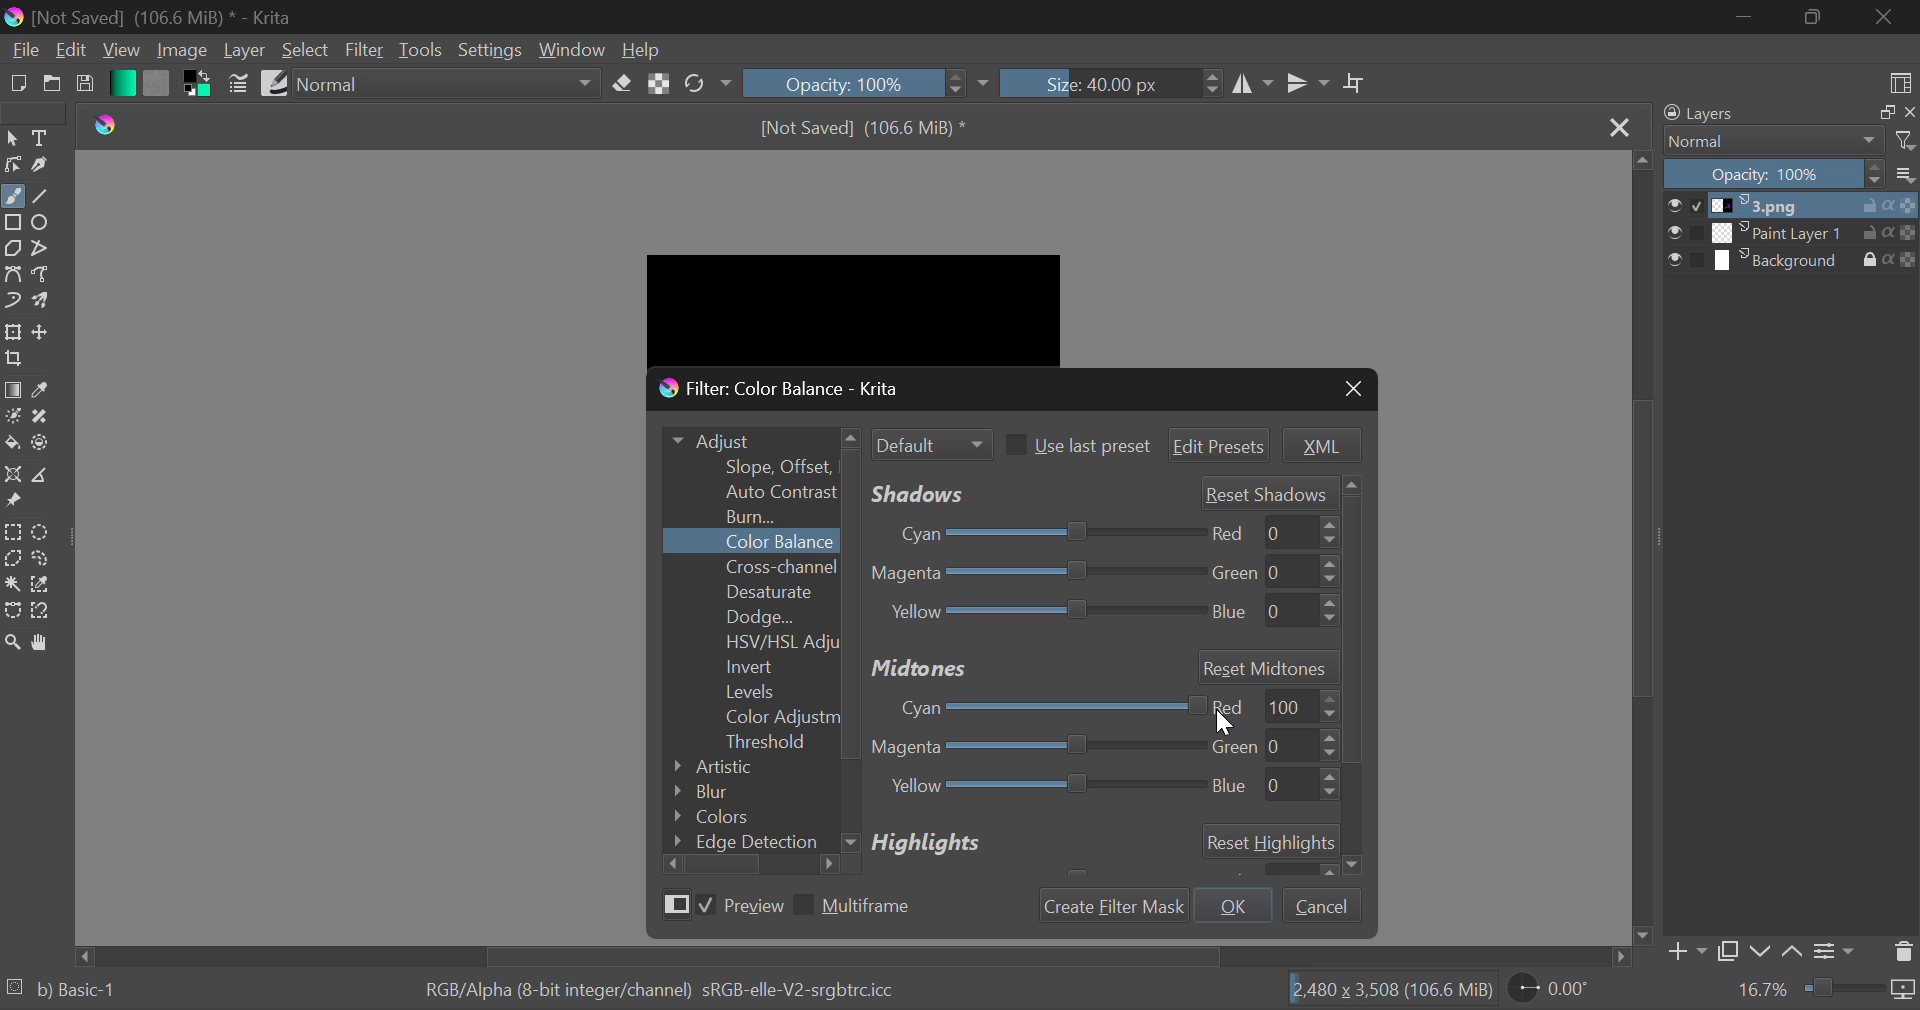 The height and width of the screenshot is (1010, 1920). What do you see at coordinates (869, 81) in the screenshot?
I see `Opacity 100%` at bounding box center [869, 81].